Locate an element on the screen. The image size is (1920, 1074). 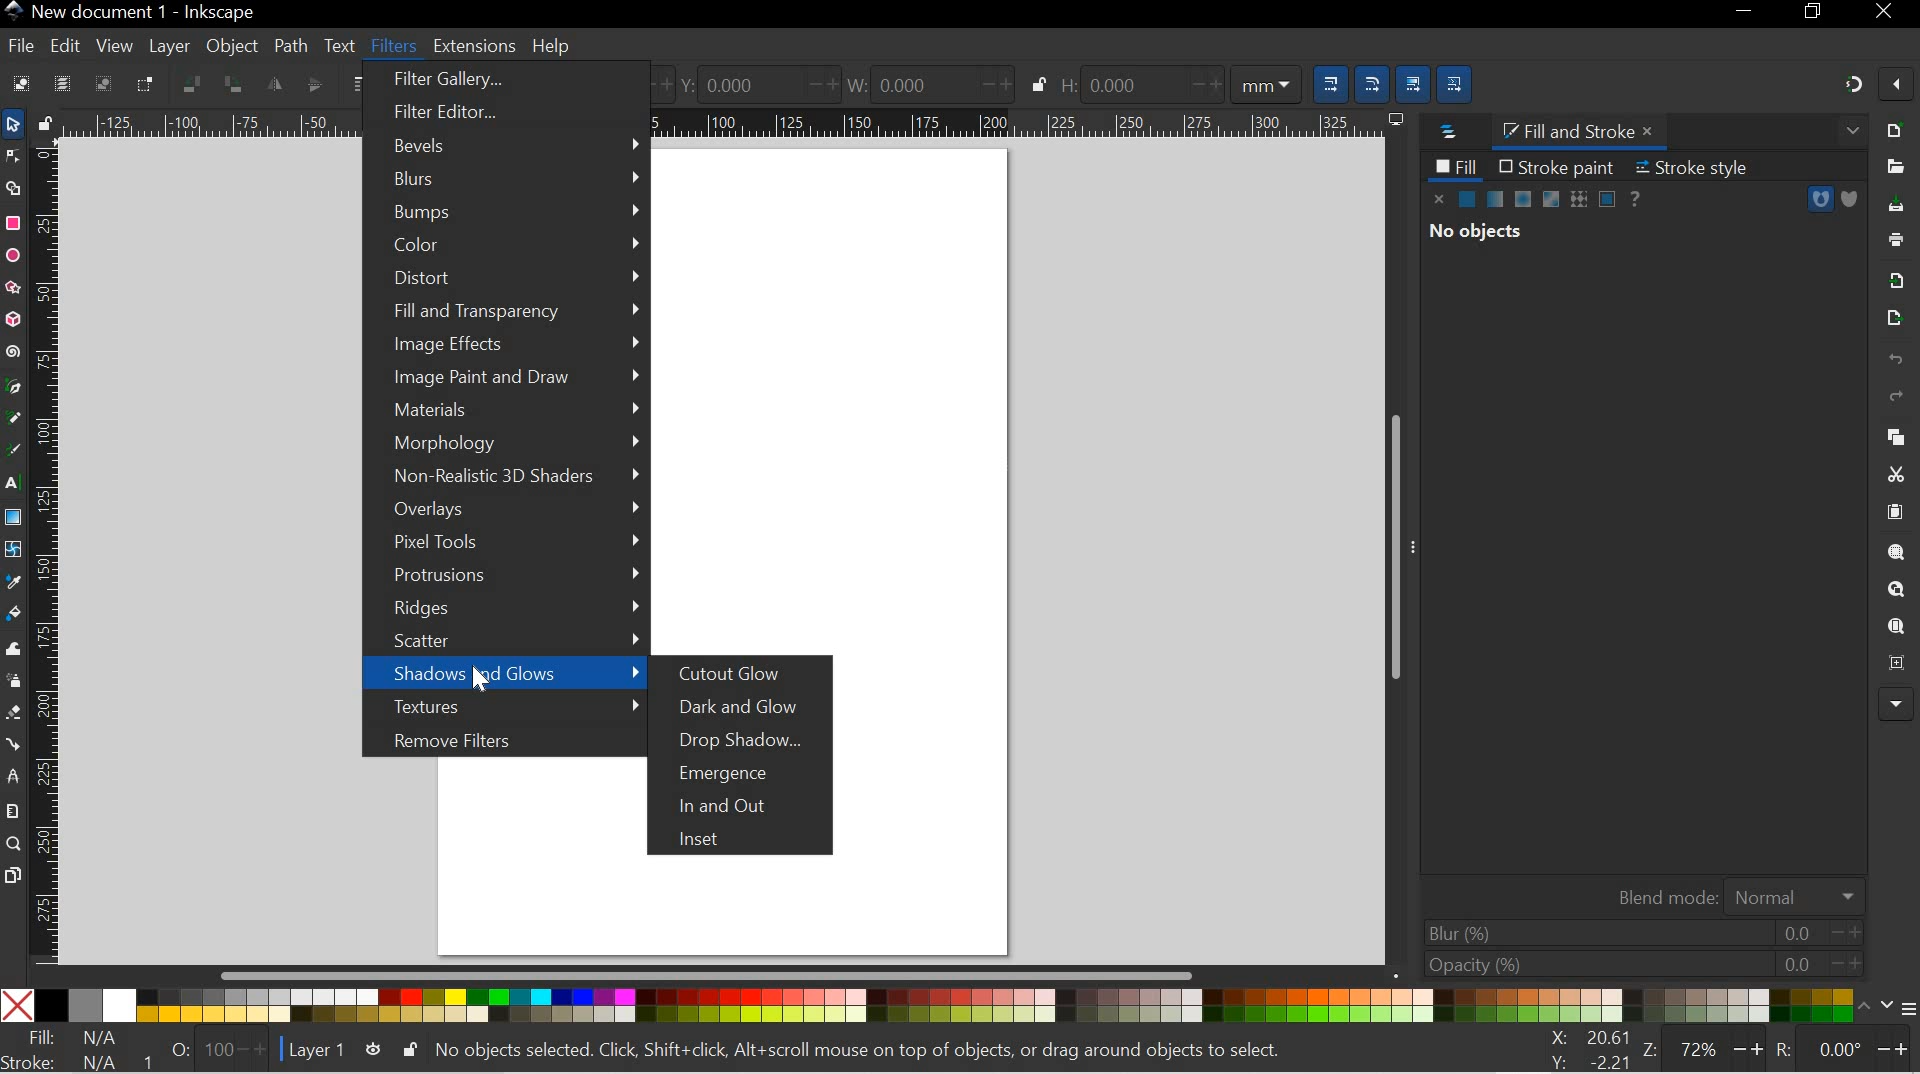
FILE NAME is located at coordinates (130, 12).